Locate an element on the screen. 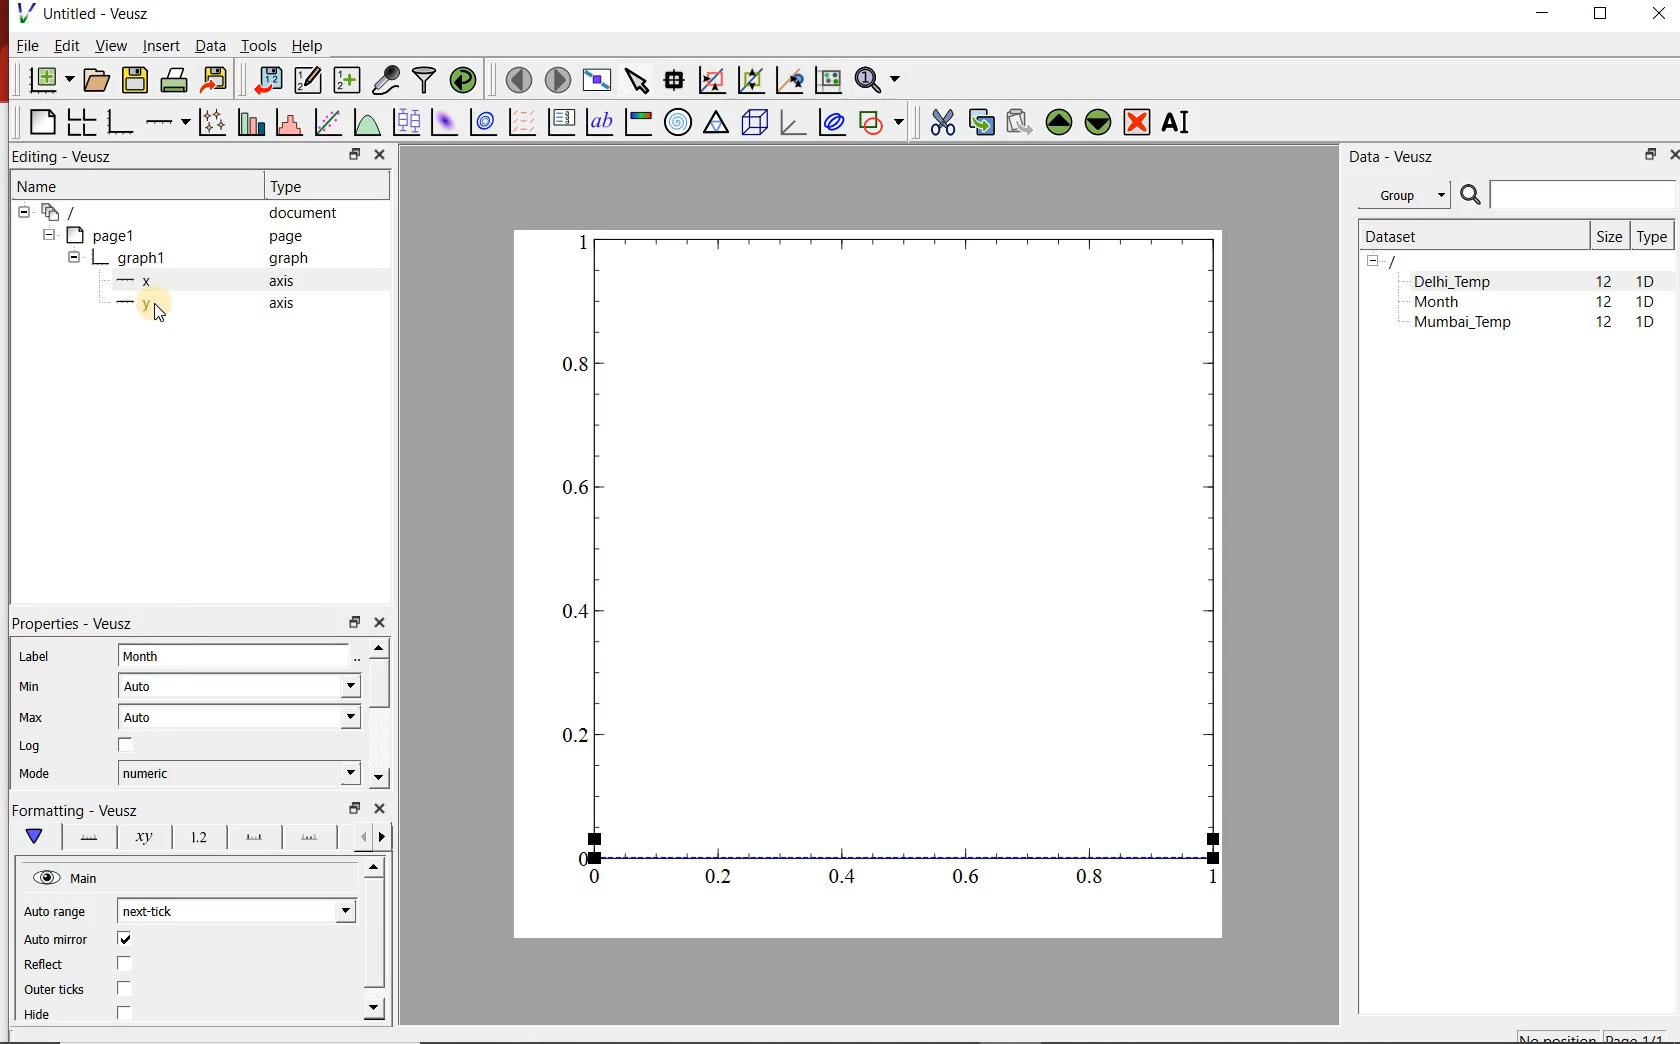  move to the next page is located at coordinates (558, 80).